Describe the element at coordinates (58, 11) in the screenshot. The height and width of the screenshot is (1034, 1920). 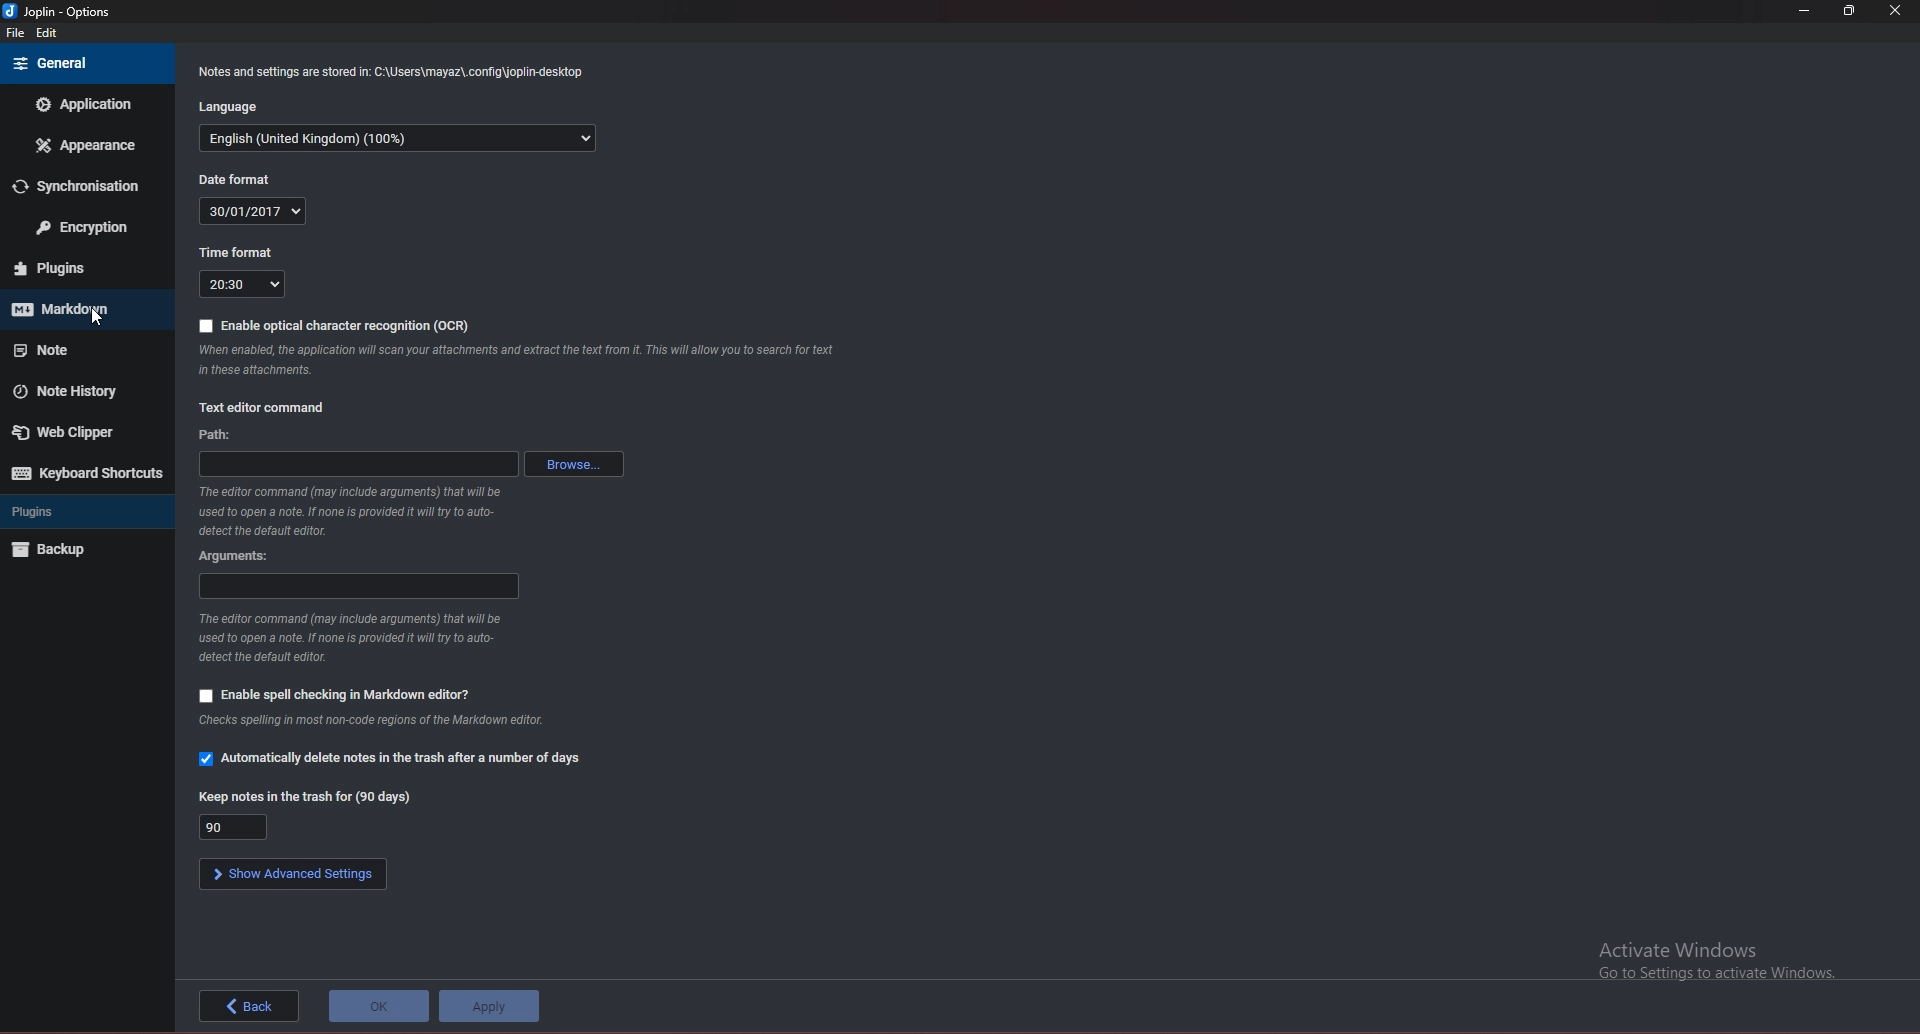
I see `options` at that location.